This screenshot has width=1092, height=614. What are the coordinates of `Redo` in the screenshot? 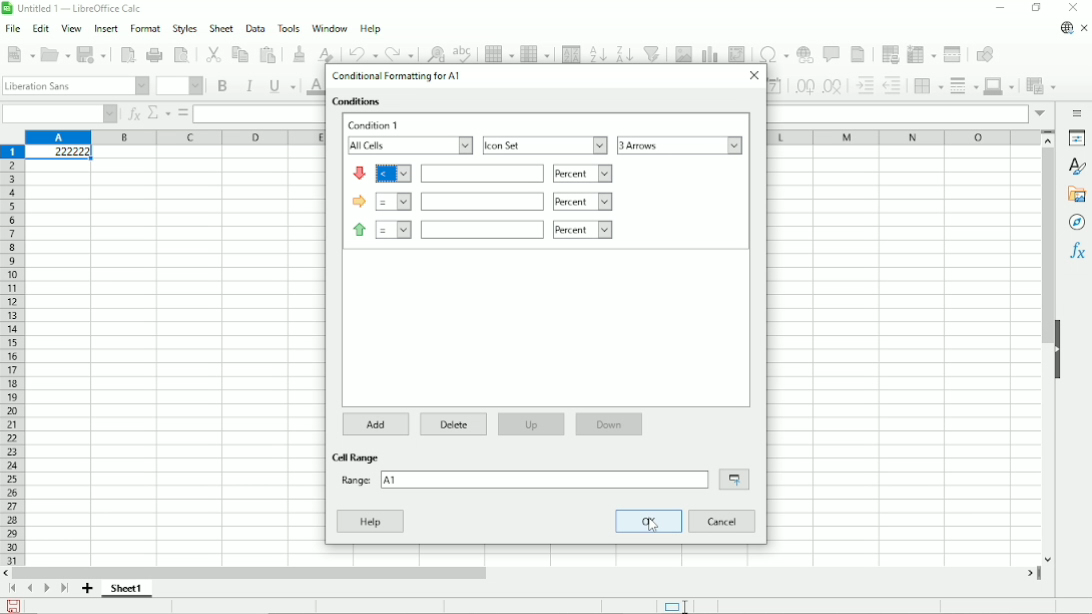 It's located at (402, 52).